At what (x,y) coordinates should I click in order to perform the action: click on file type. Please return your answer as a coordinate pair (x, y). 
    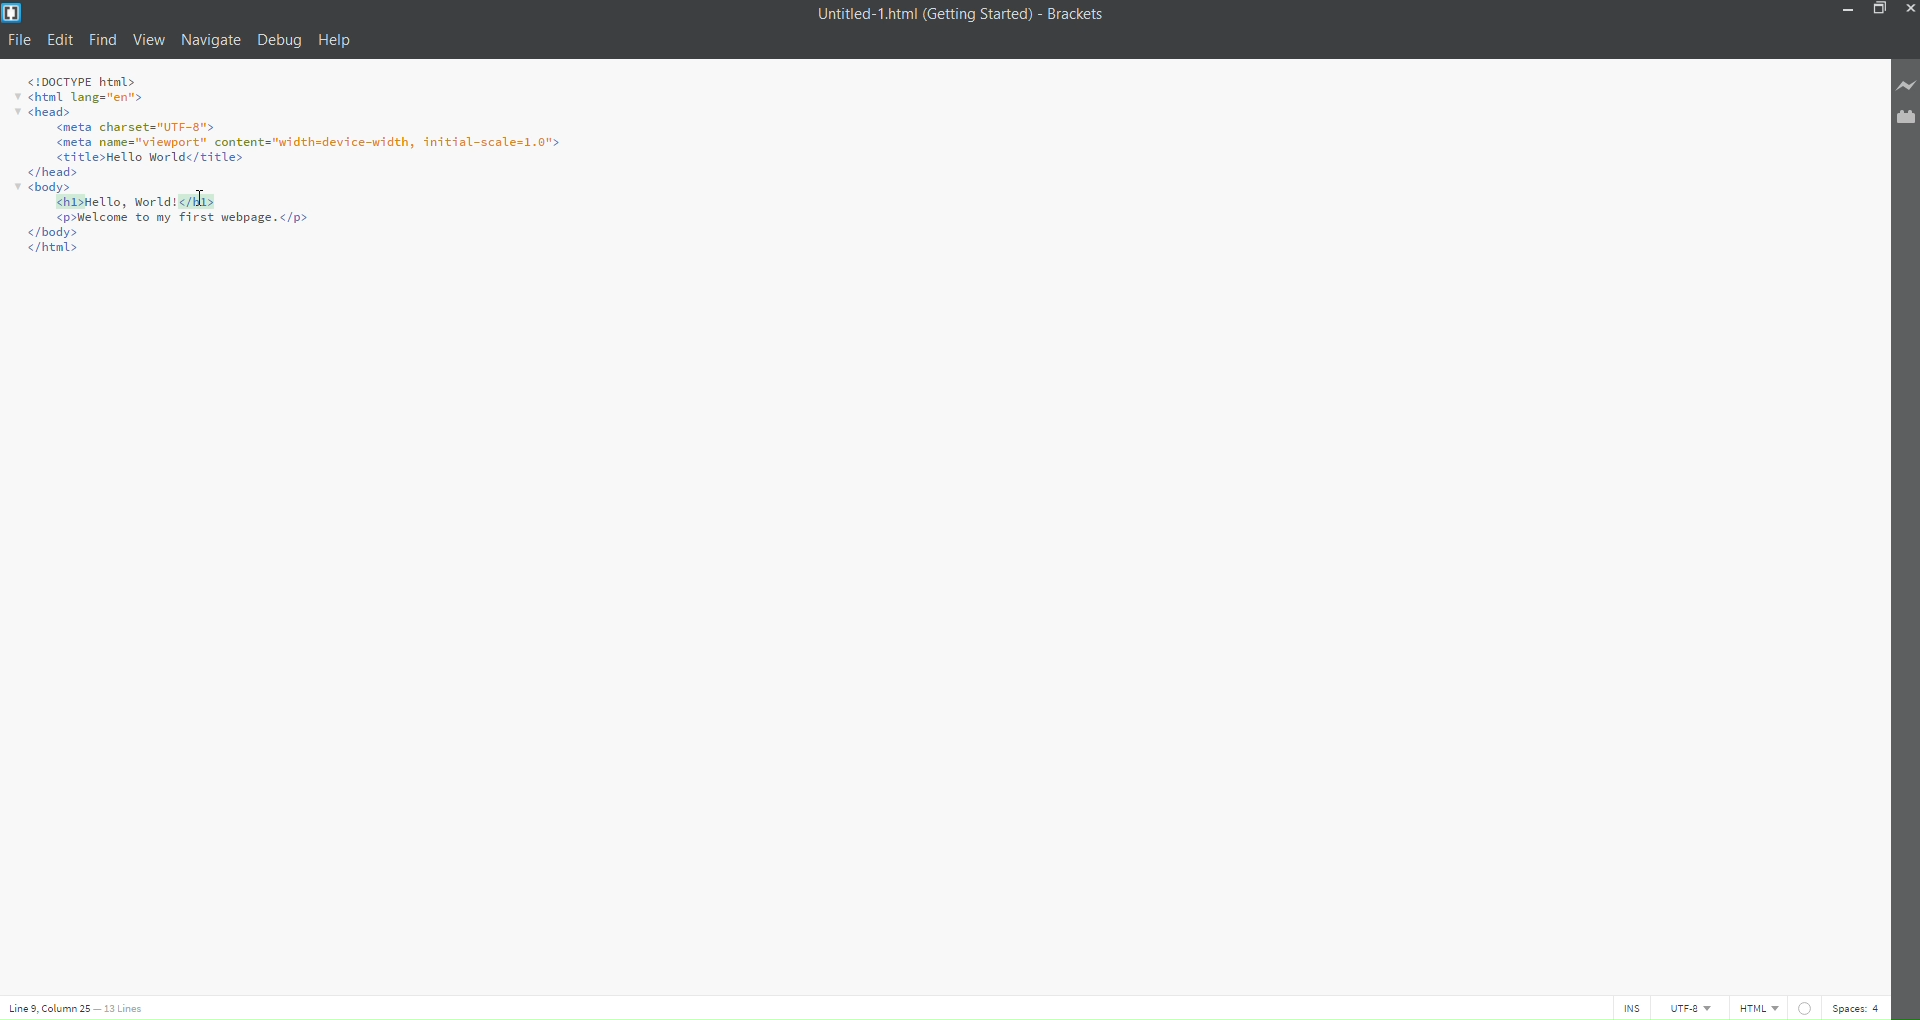
    Looking at the image, I should click on (1759, 1008).